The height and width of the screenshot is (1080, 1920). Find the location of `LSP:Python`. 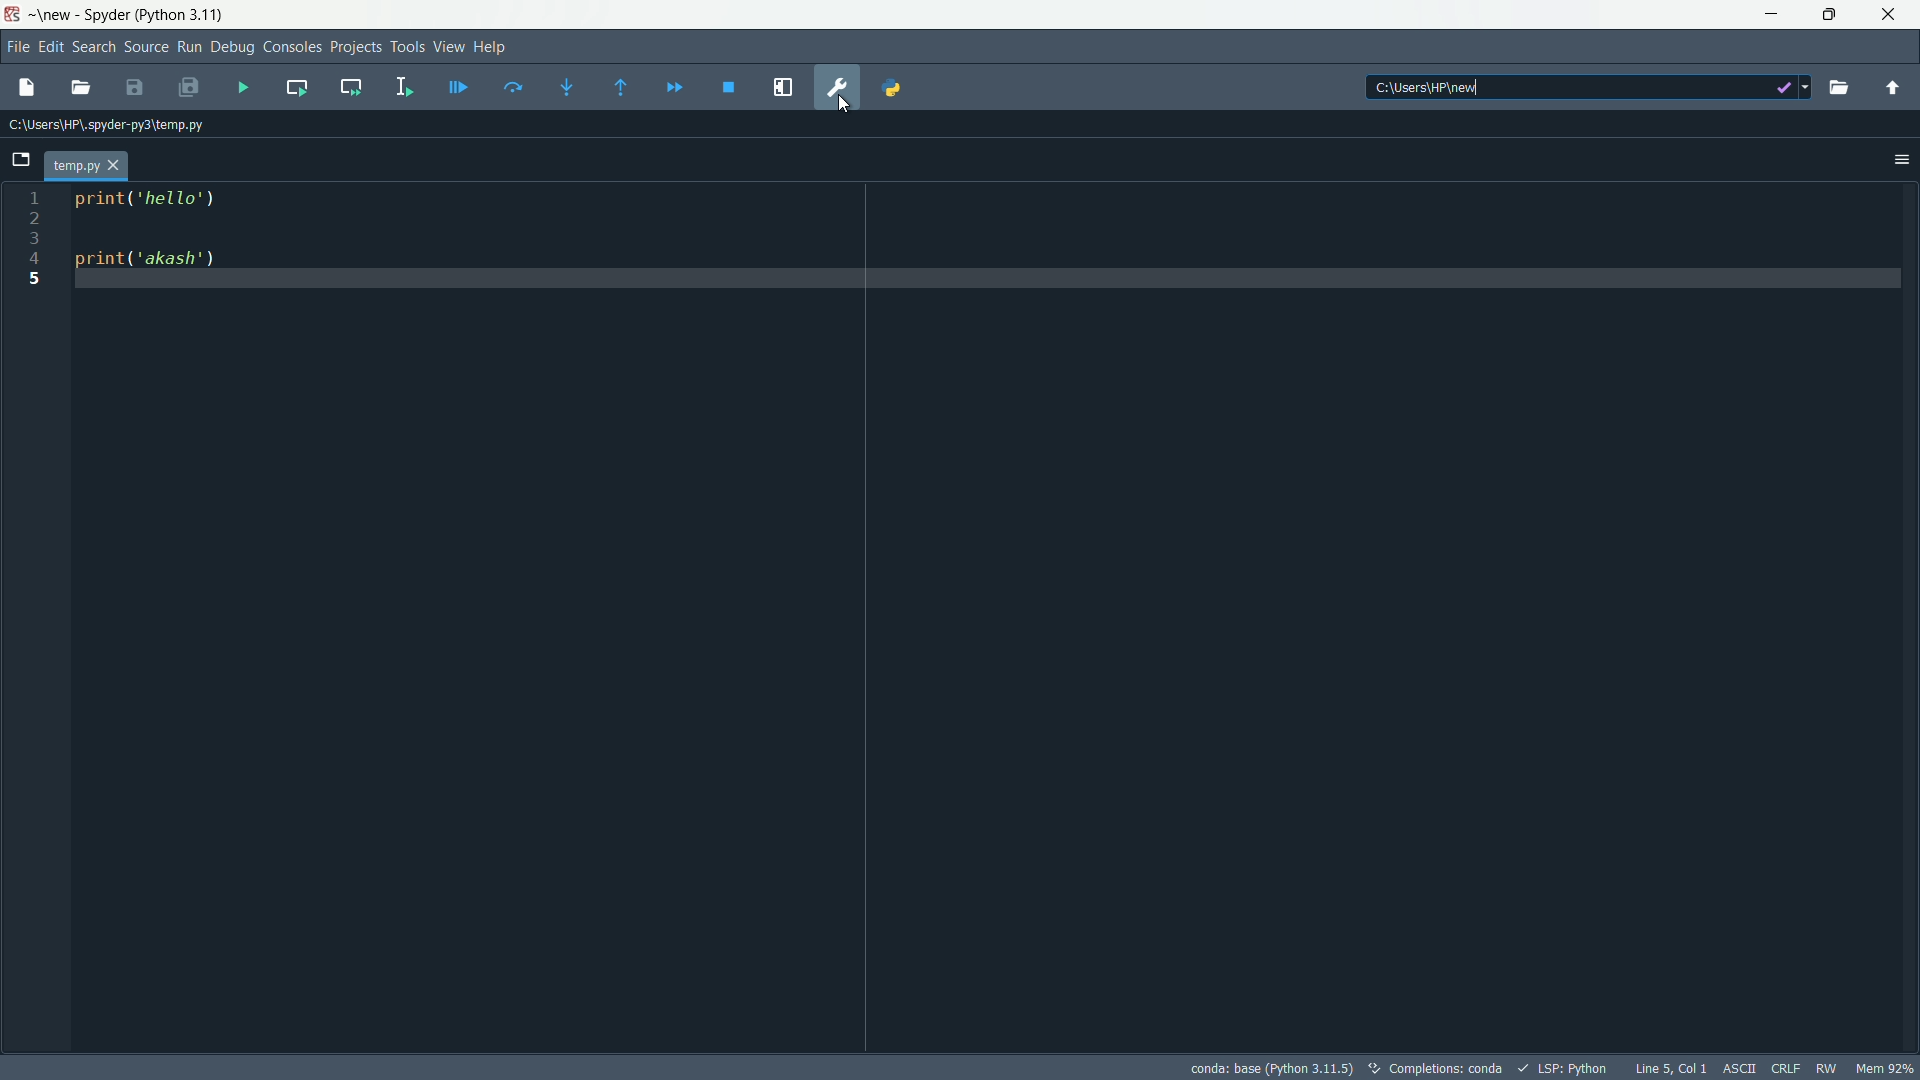

LSP:Python is located at coordinates (1563, 1067).